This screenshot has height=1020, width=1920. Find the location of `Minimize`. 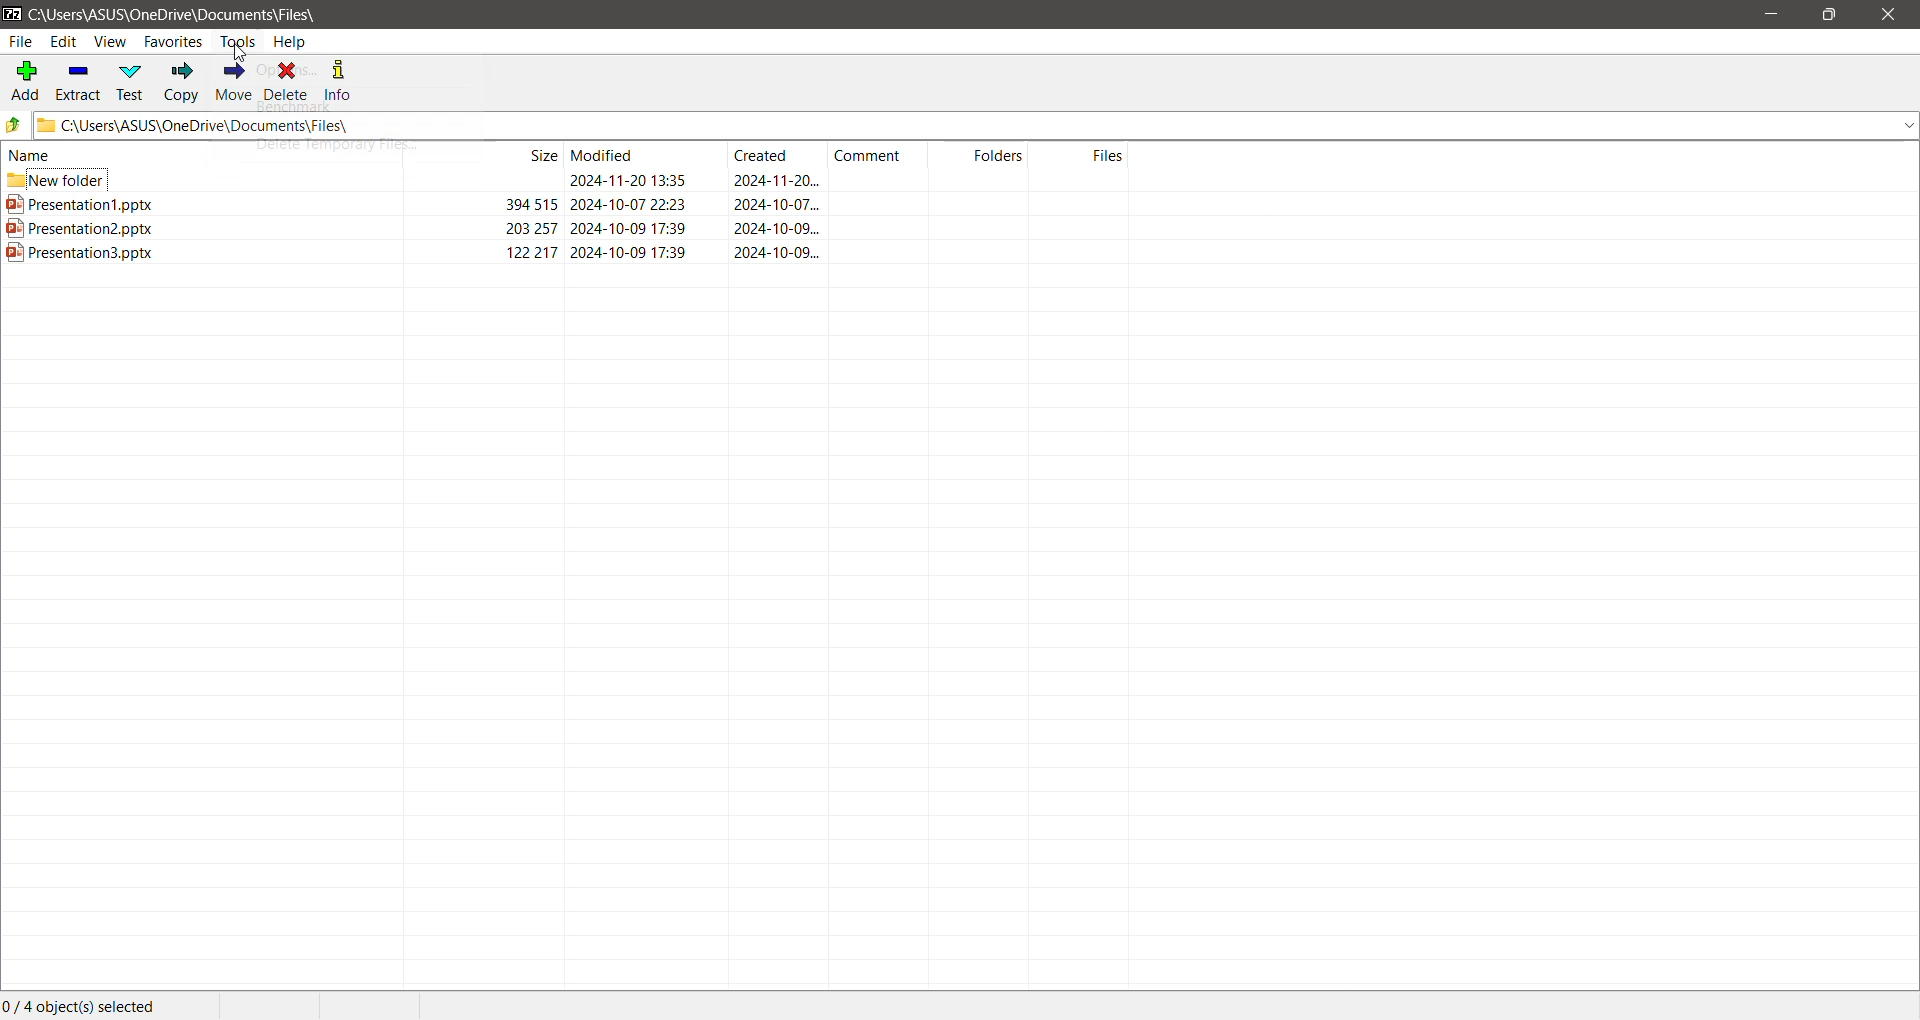

Minimize is located at coordinates (1770, 15).